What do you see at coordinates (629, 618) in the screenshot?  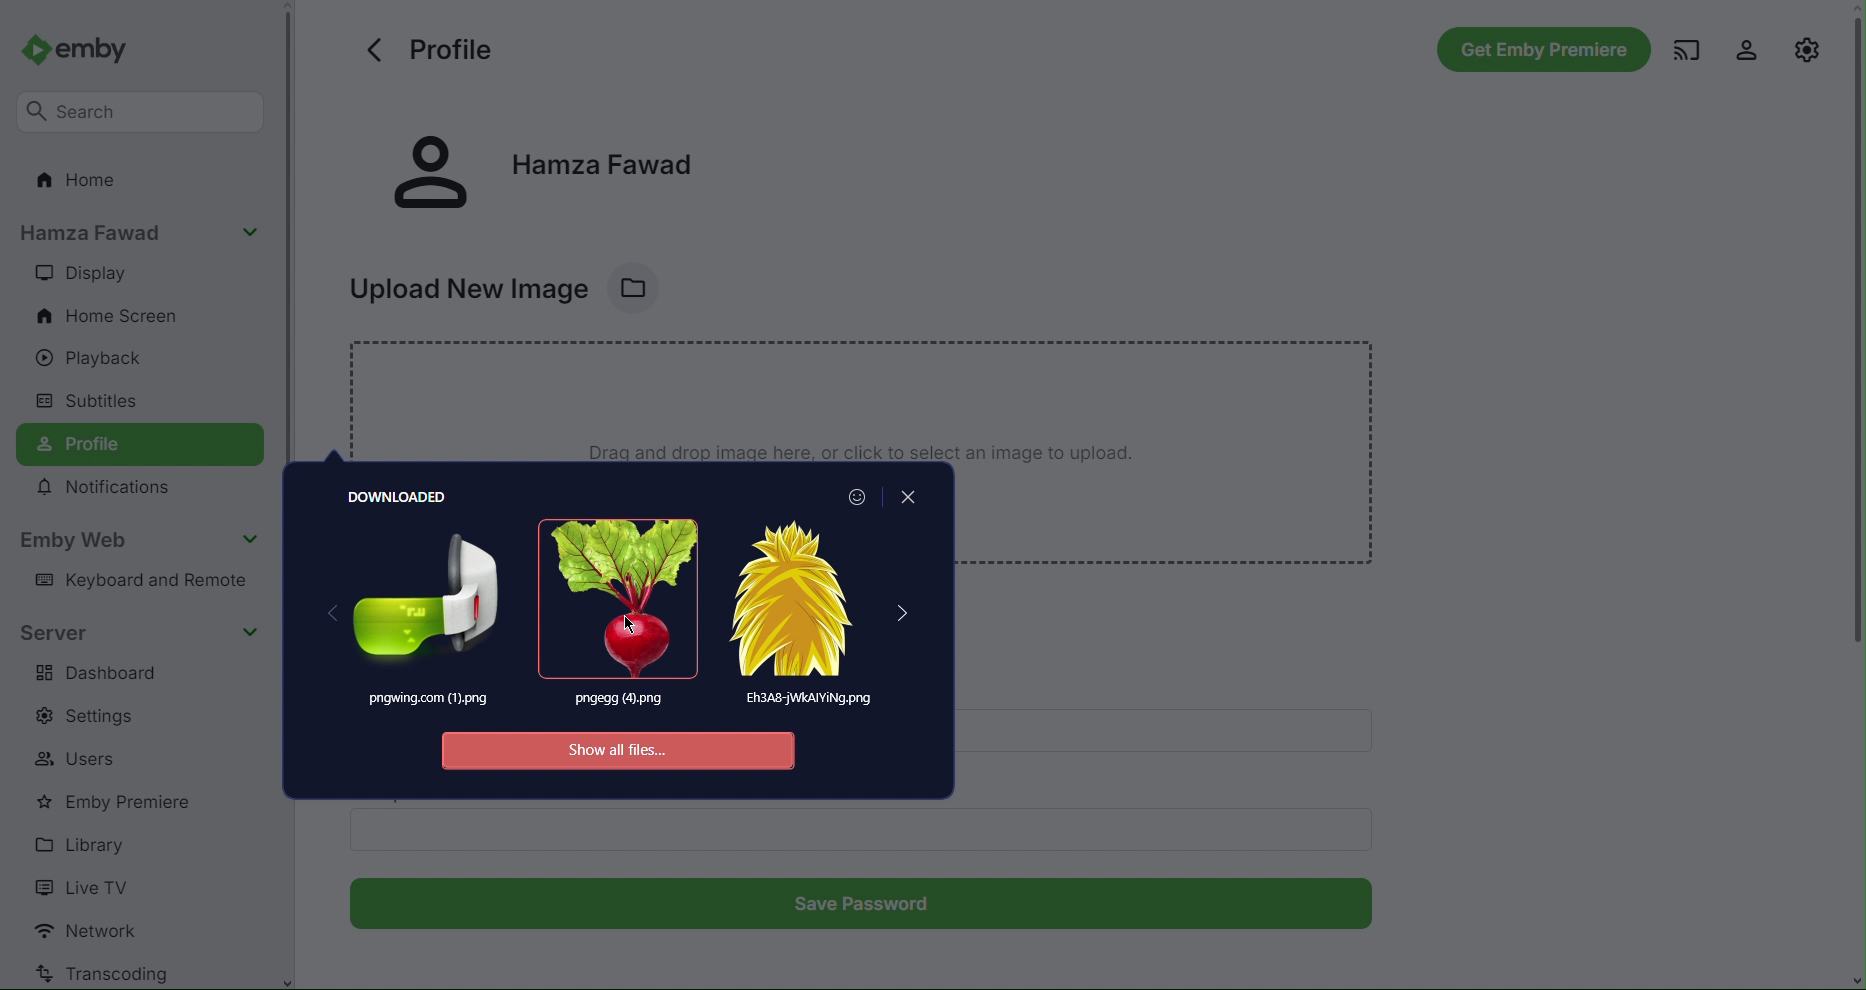 I see `Image 2` at bounding box center [629, 618].